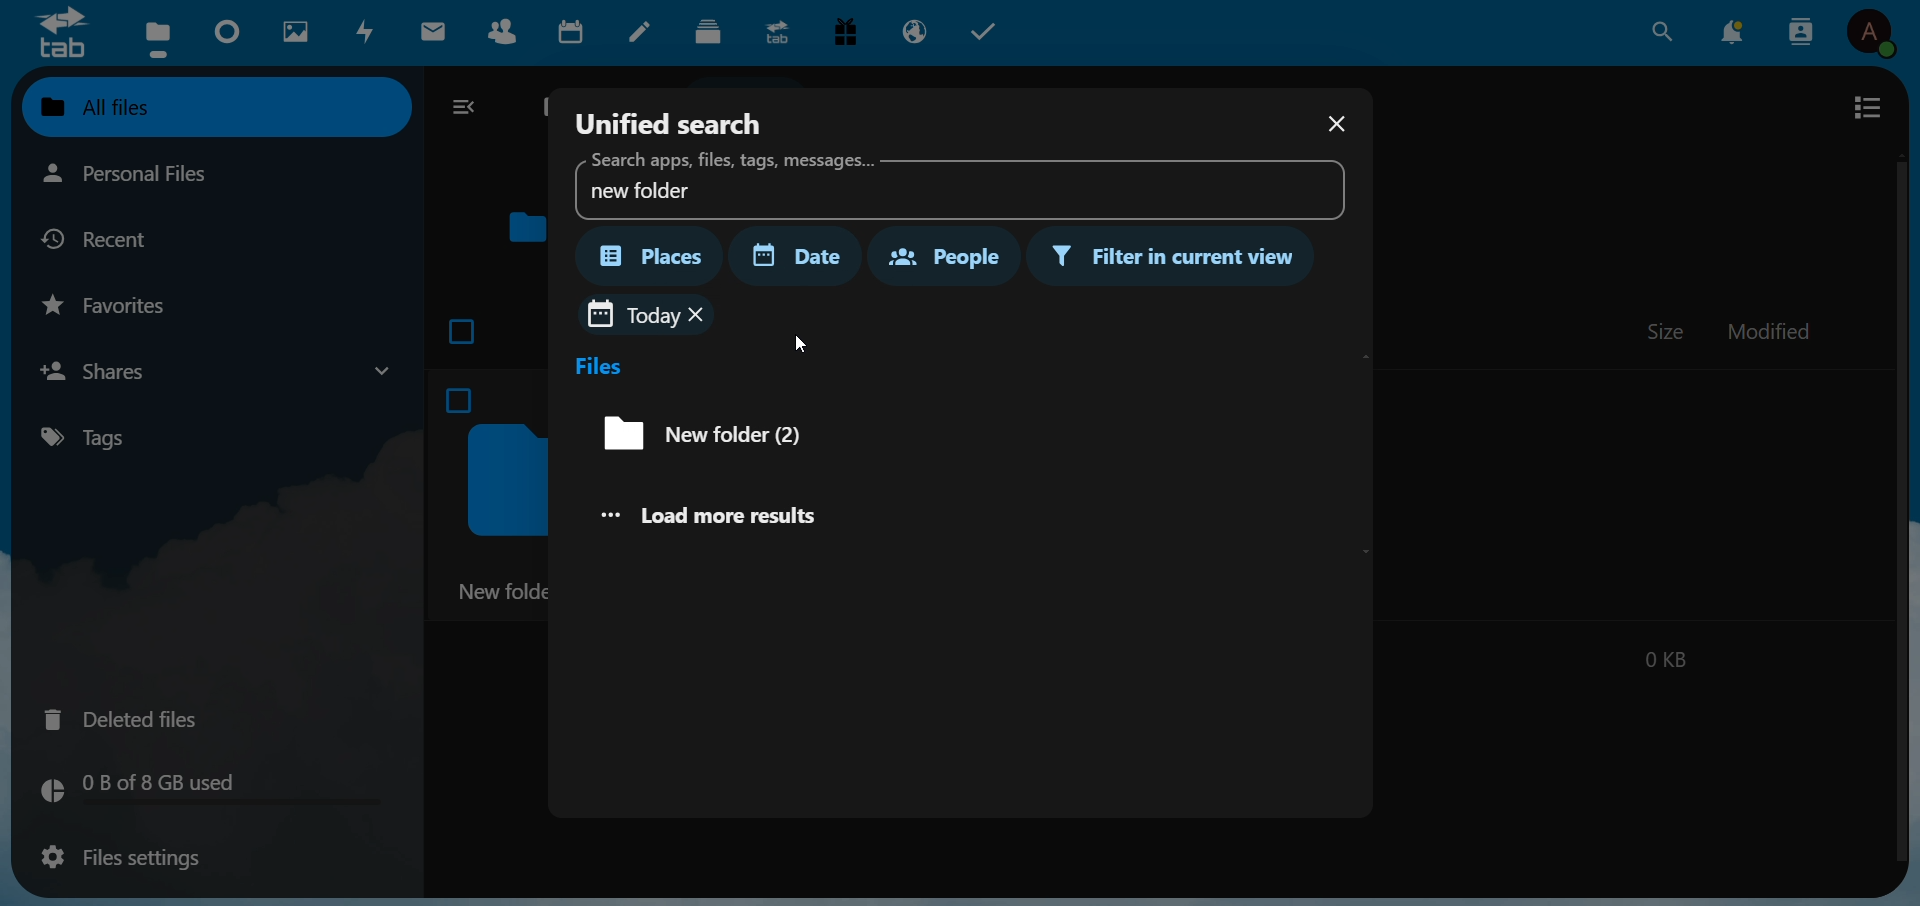 Image resolution: width=1920 pixels, height=906 pixels. Describe the element at coordinates (644, 33) in the screenshot. I see `notes` at that location.